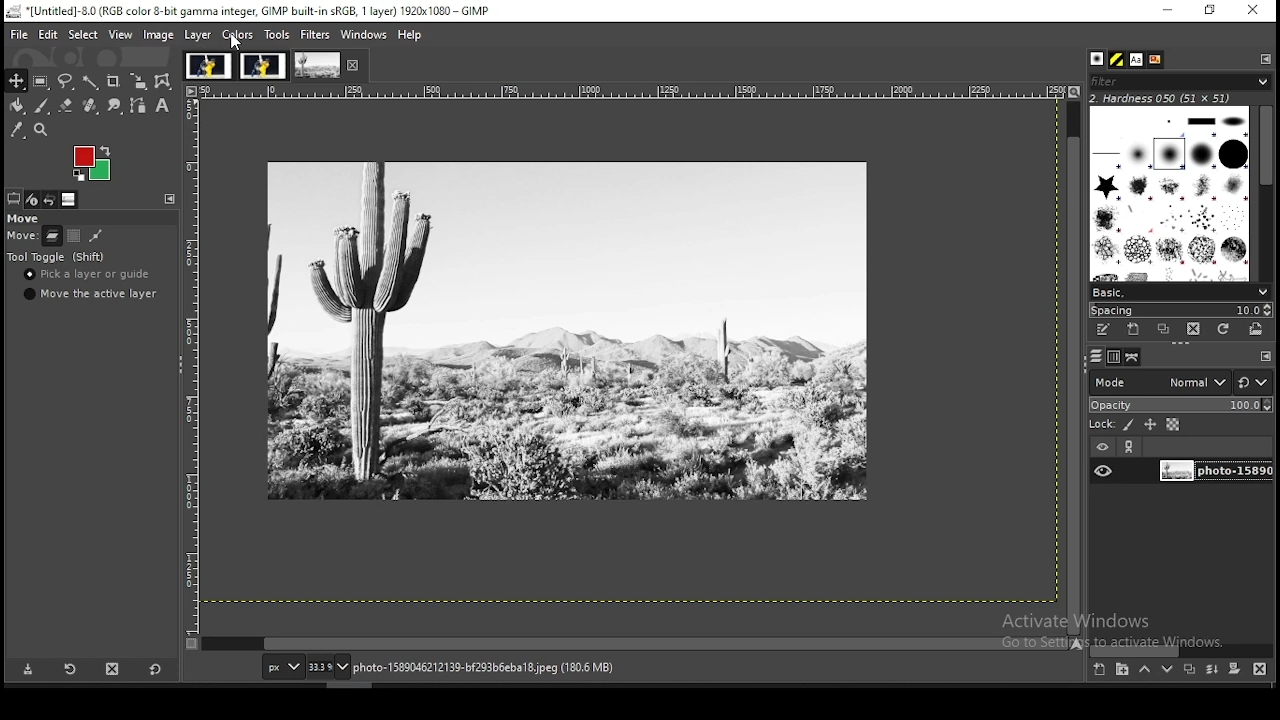 The height and width of the screenshot is (720, 1280). I want to click on undo history, so click(52, 200).